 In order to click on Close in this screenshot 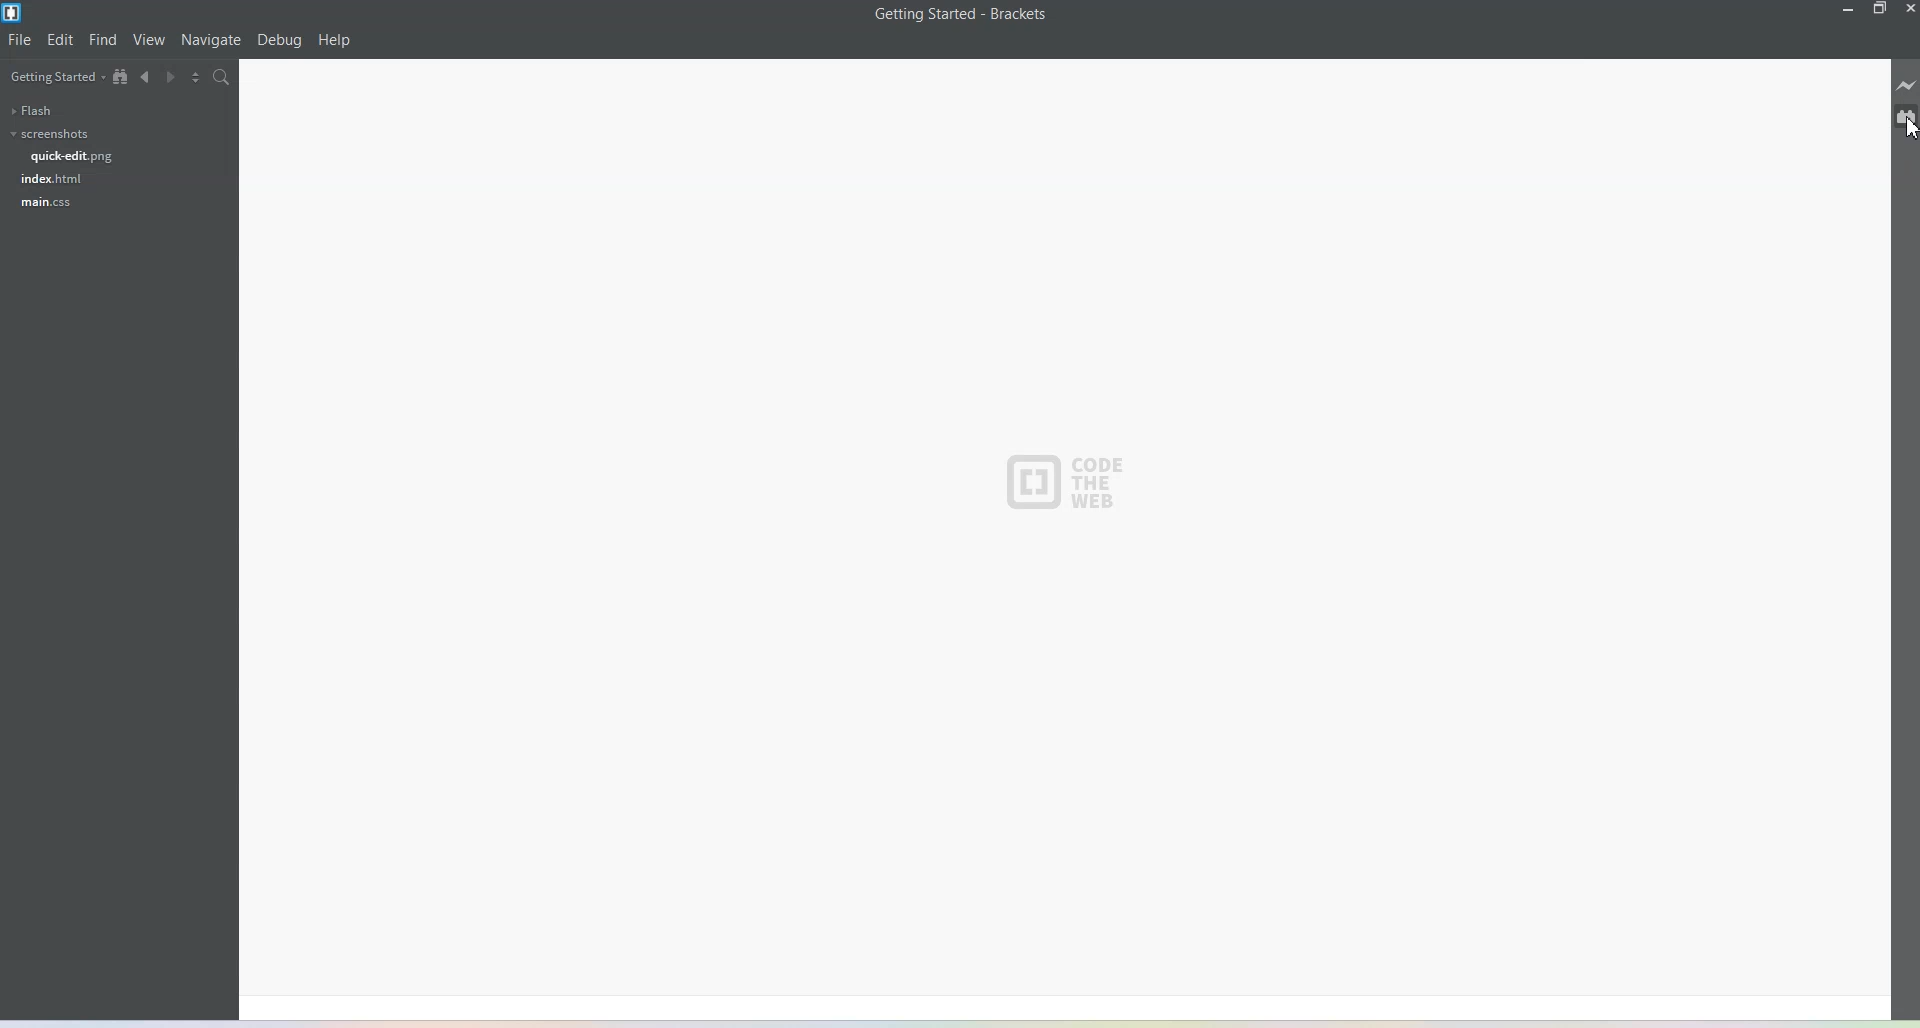, I will do `click(1908, 9)`.